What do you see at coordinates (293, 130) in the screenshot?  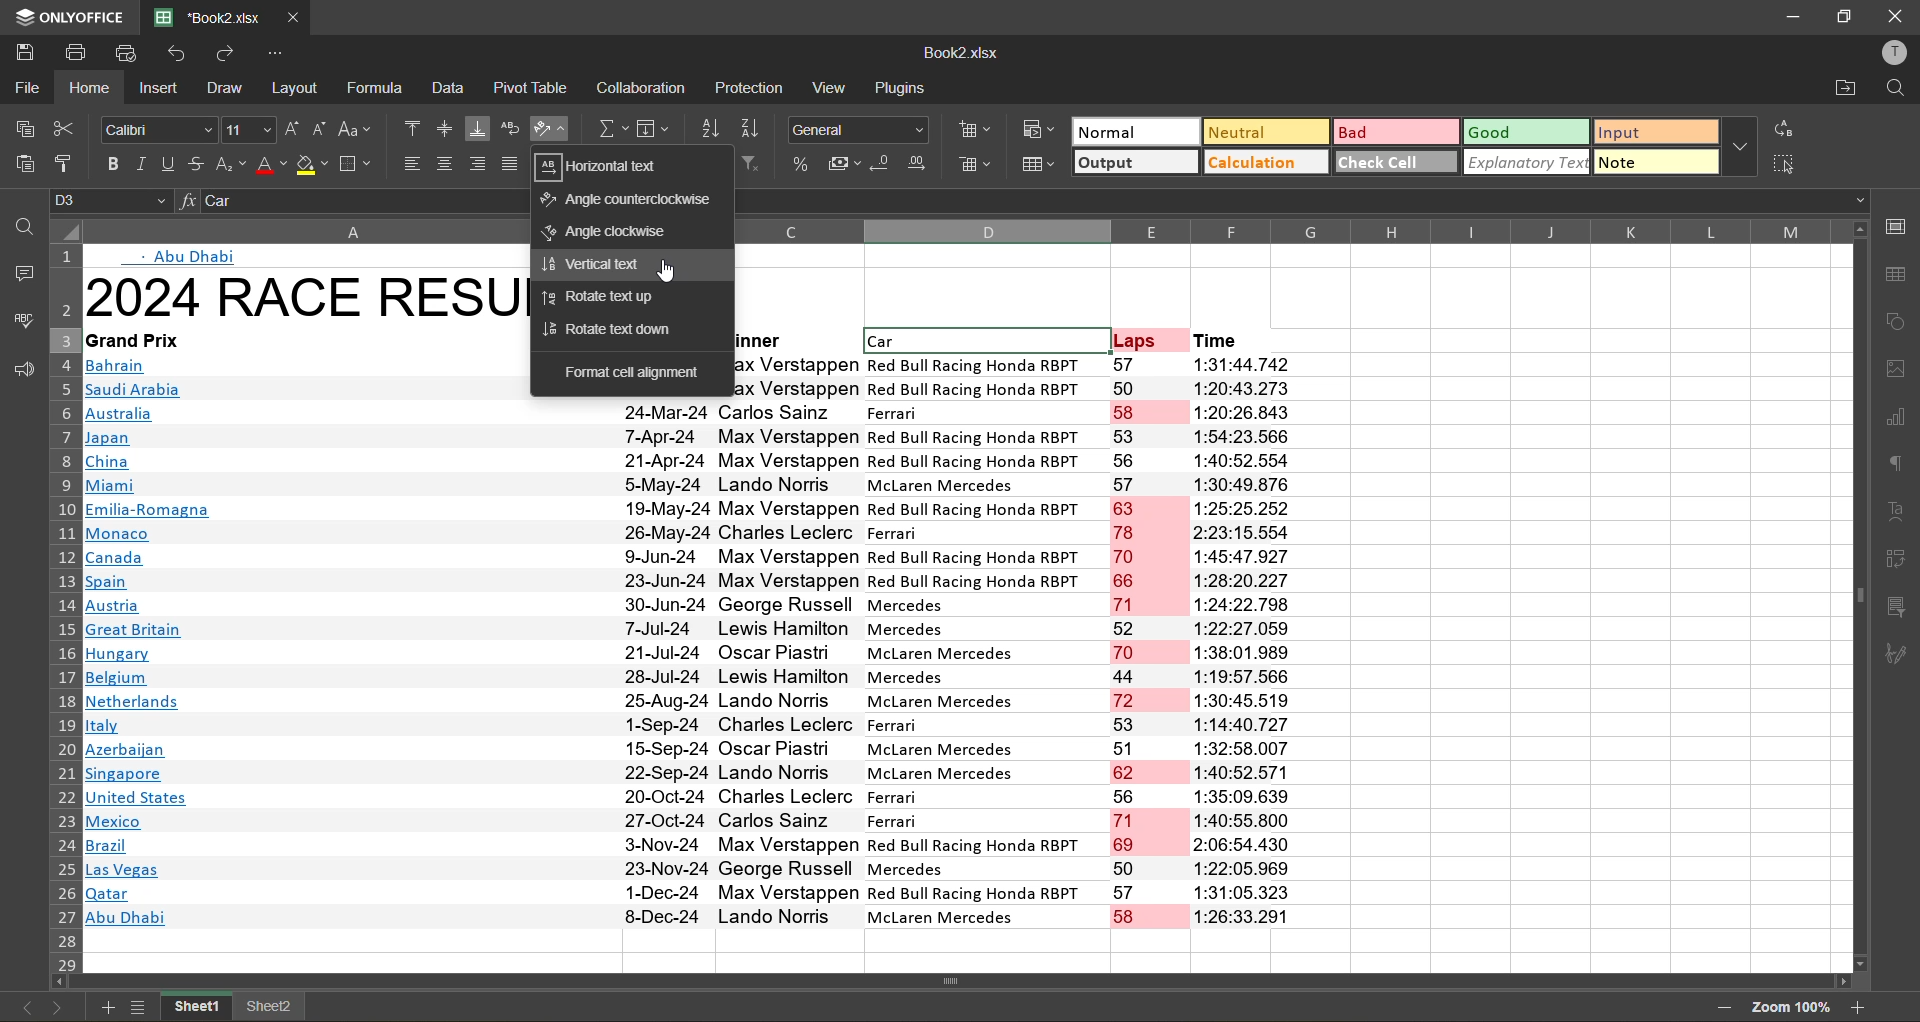 I see `increment size` at bounding box center [293, 130].